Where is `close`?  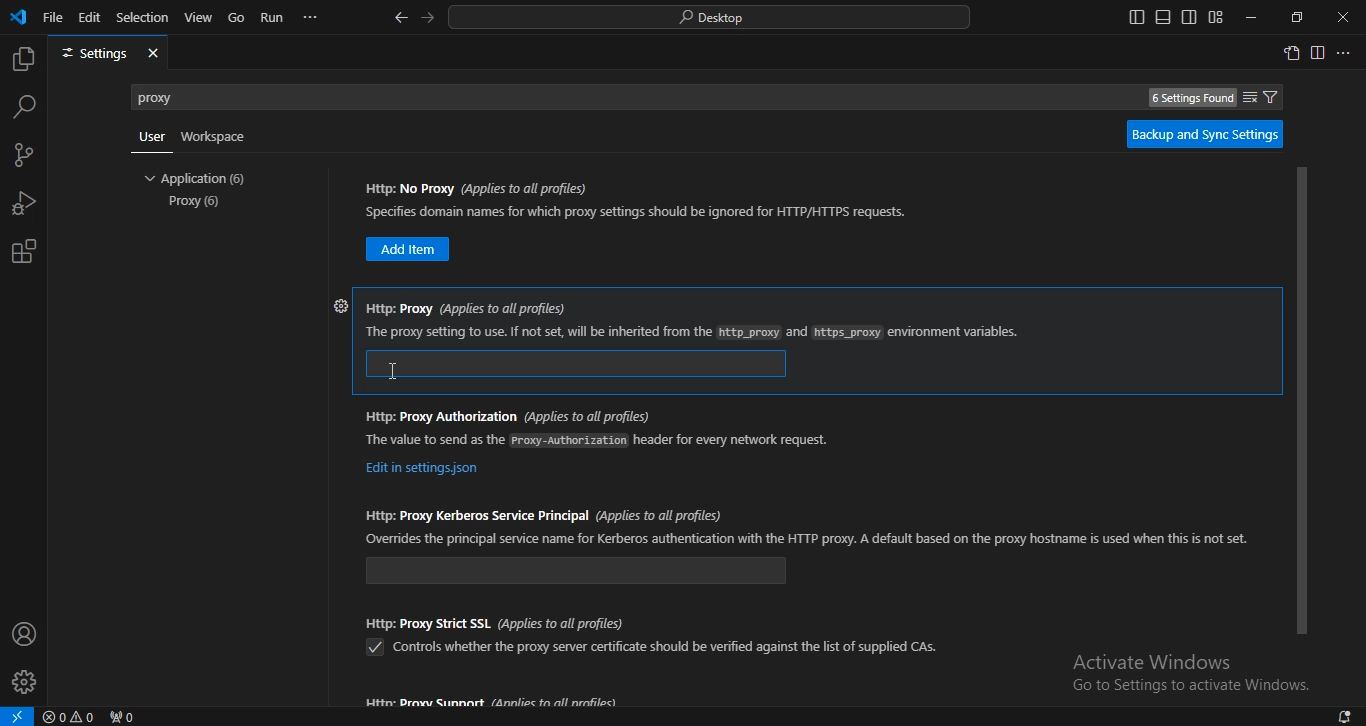
close is located at coordinates (1342, 17).